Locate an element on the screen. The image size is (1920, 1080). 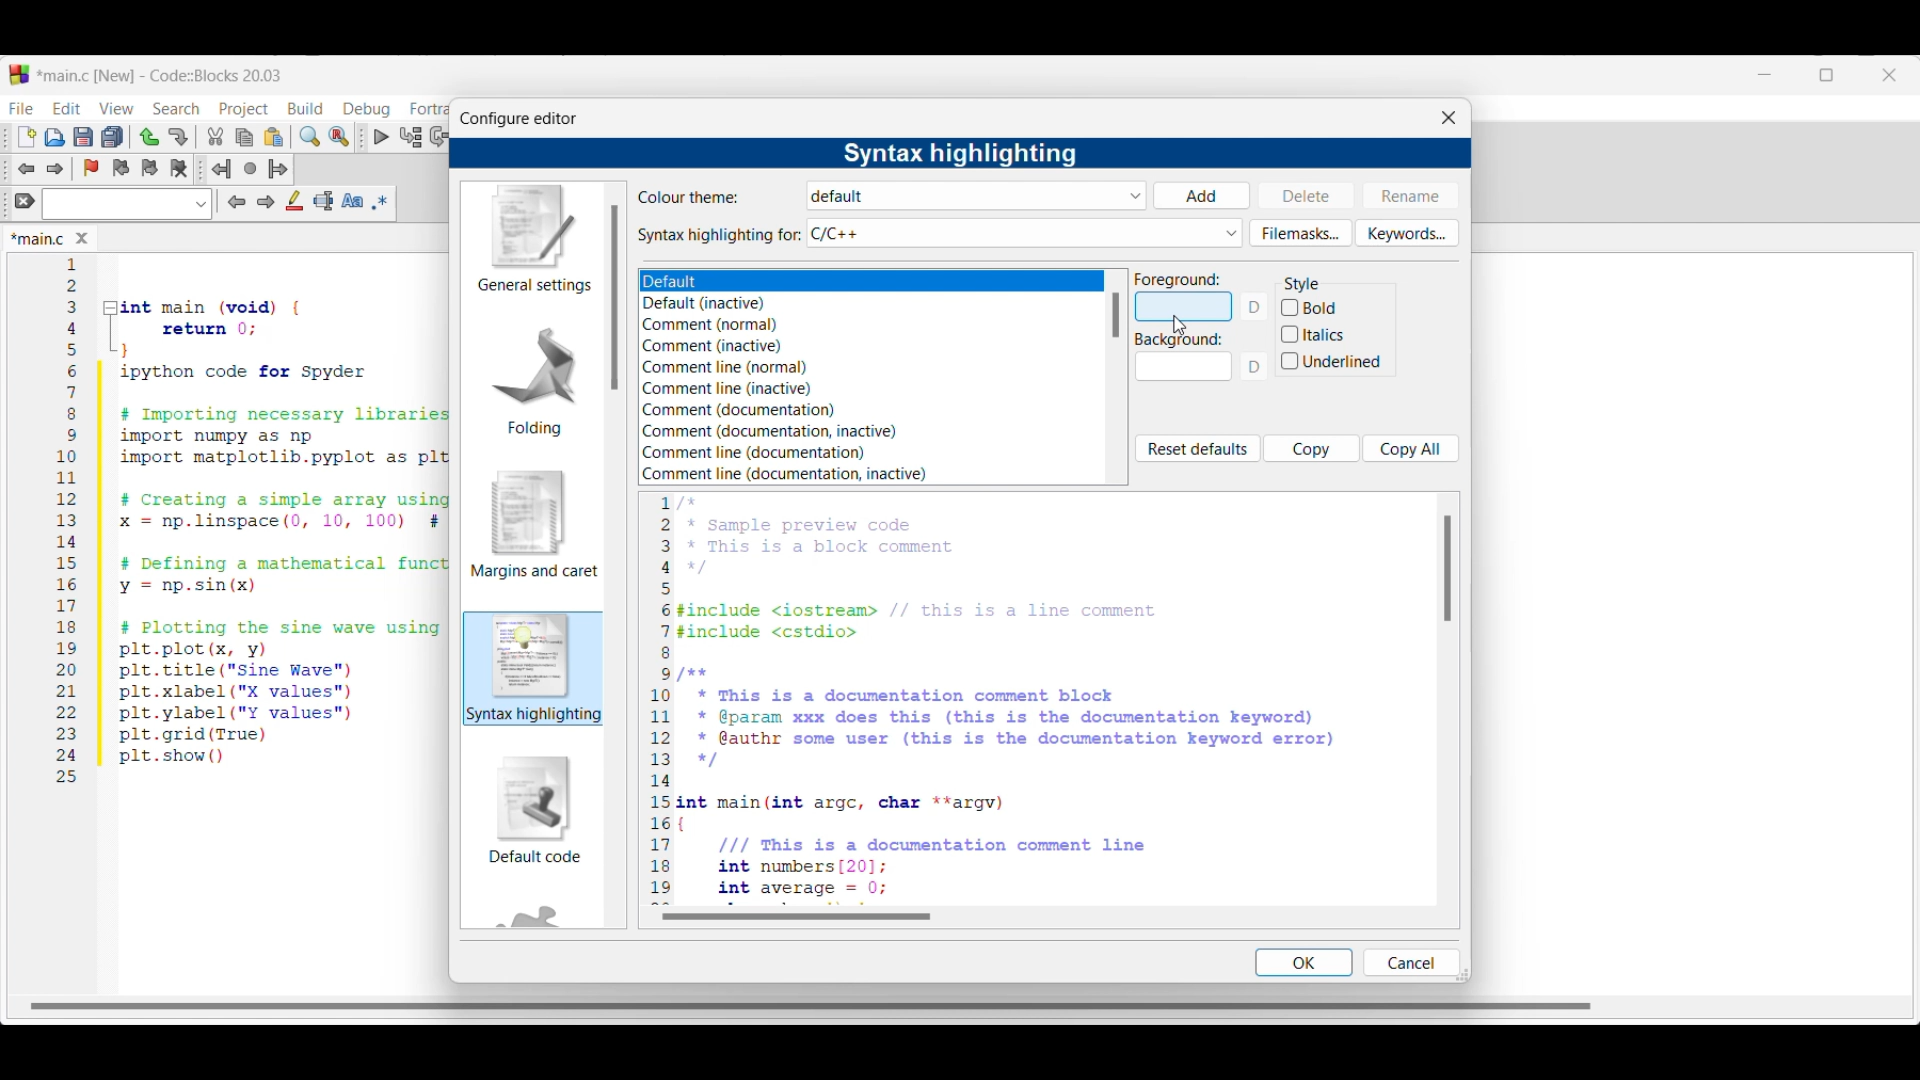
Background color options is located at coordinates (1184, 371).